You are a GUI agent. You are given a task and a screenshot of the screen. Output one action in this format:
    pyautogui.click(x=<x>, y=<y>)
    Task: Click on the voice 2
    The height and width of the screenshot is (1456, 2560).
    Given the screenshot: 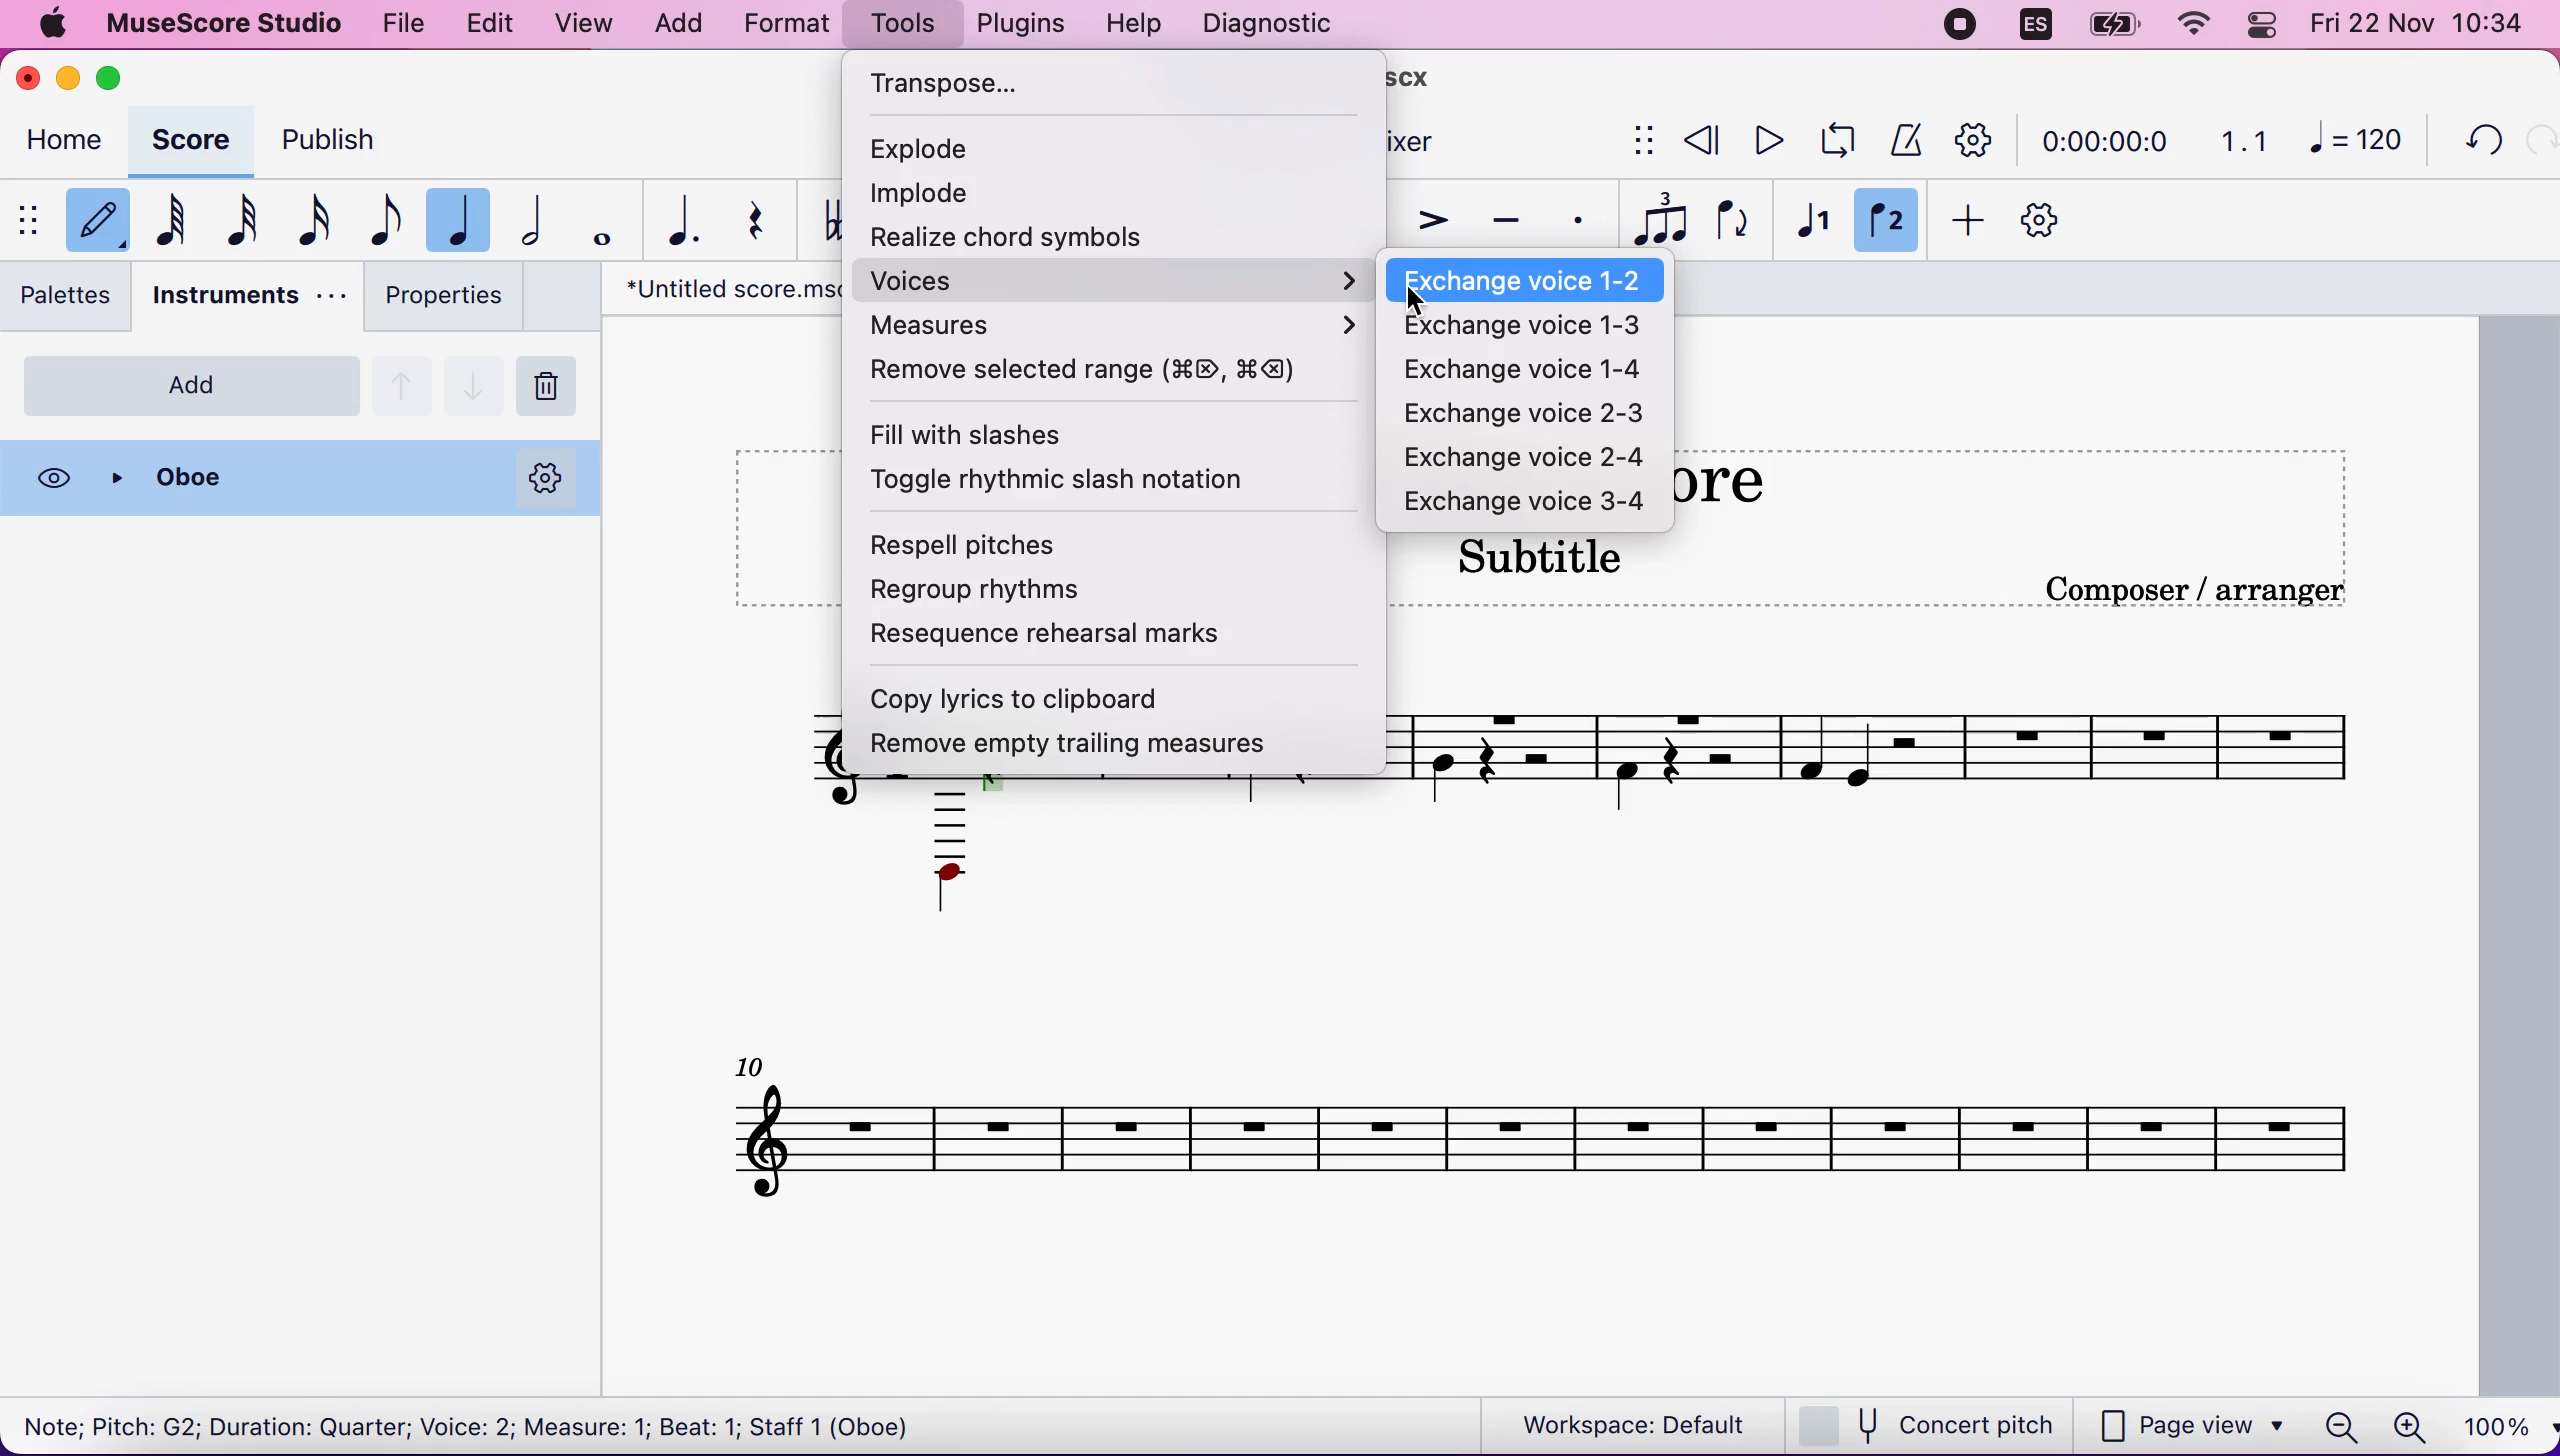 What is the action you would take?
    pyautogui.click(x=1894, y=220)
    